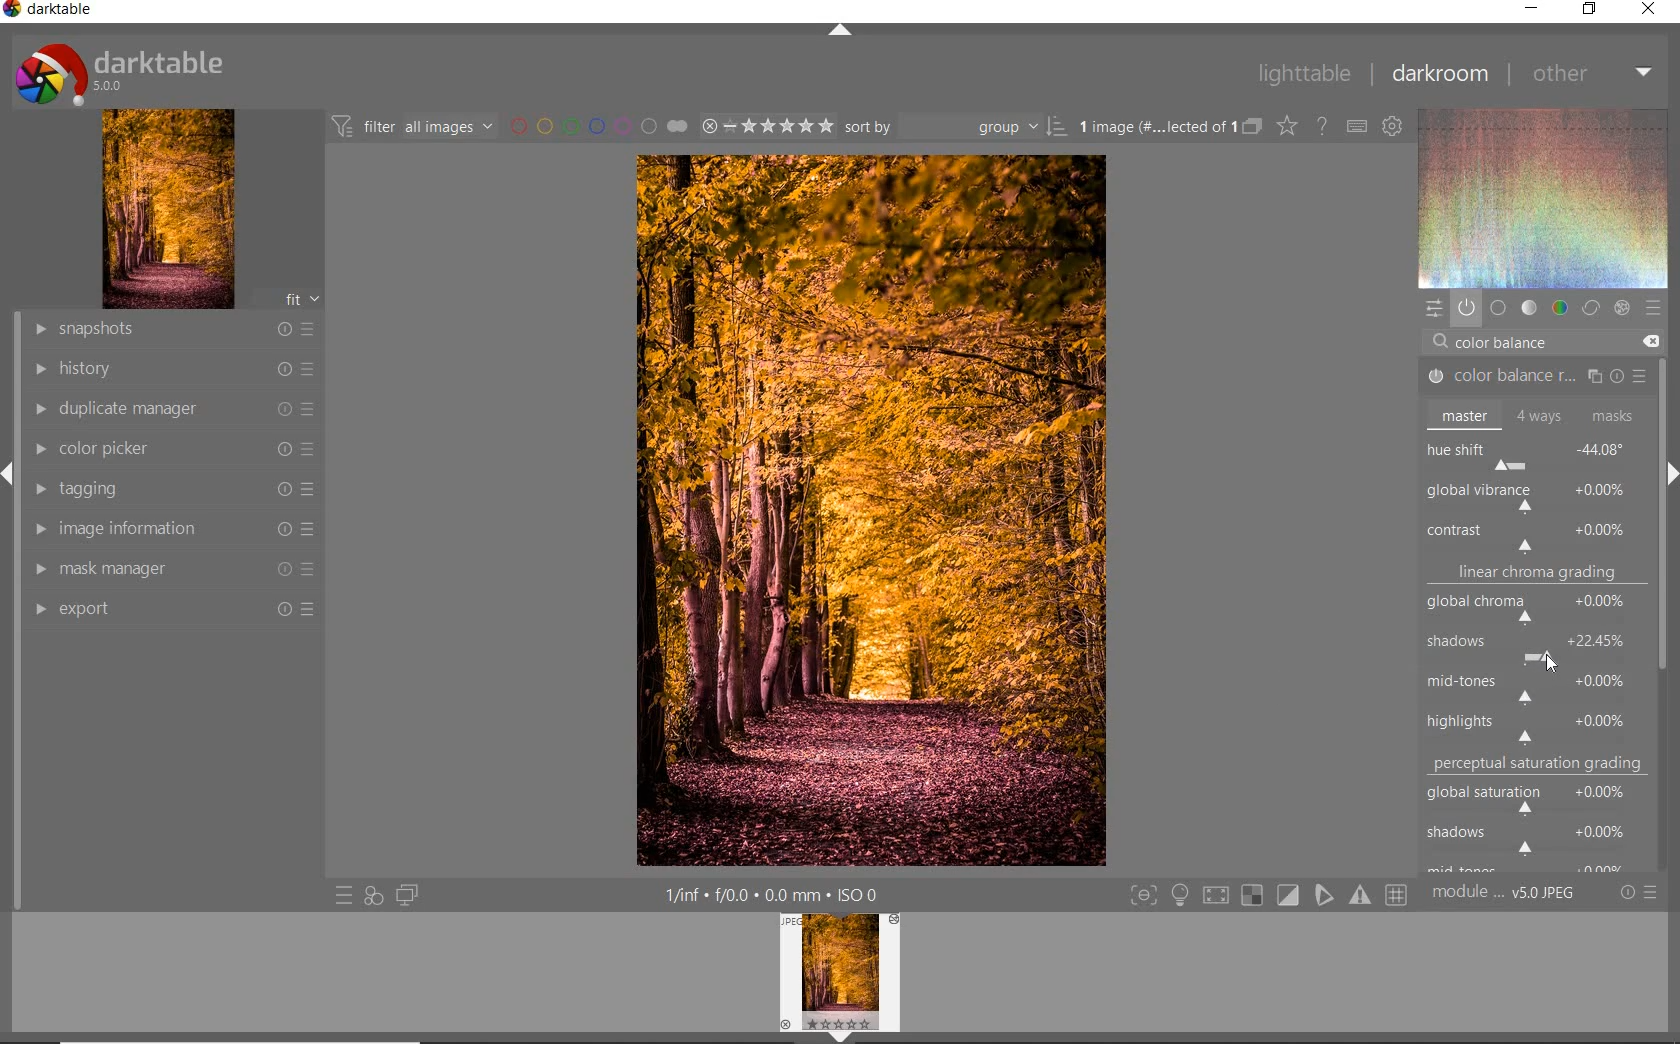  What do you see at coordinates (1664, 397) in the screenshot?
I see `scrollbar` at bounding box center [1664, 397].